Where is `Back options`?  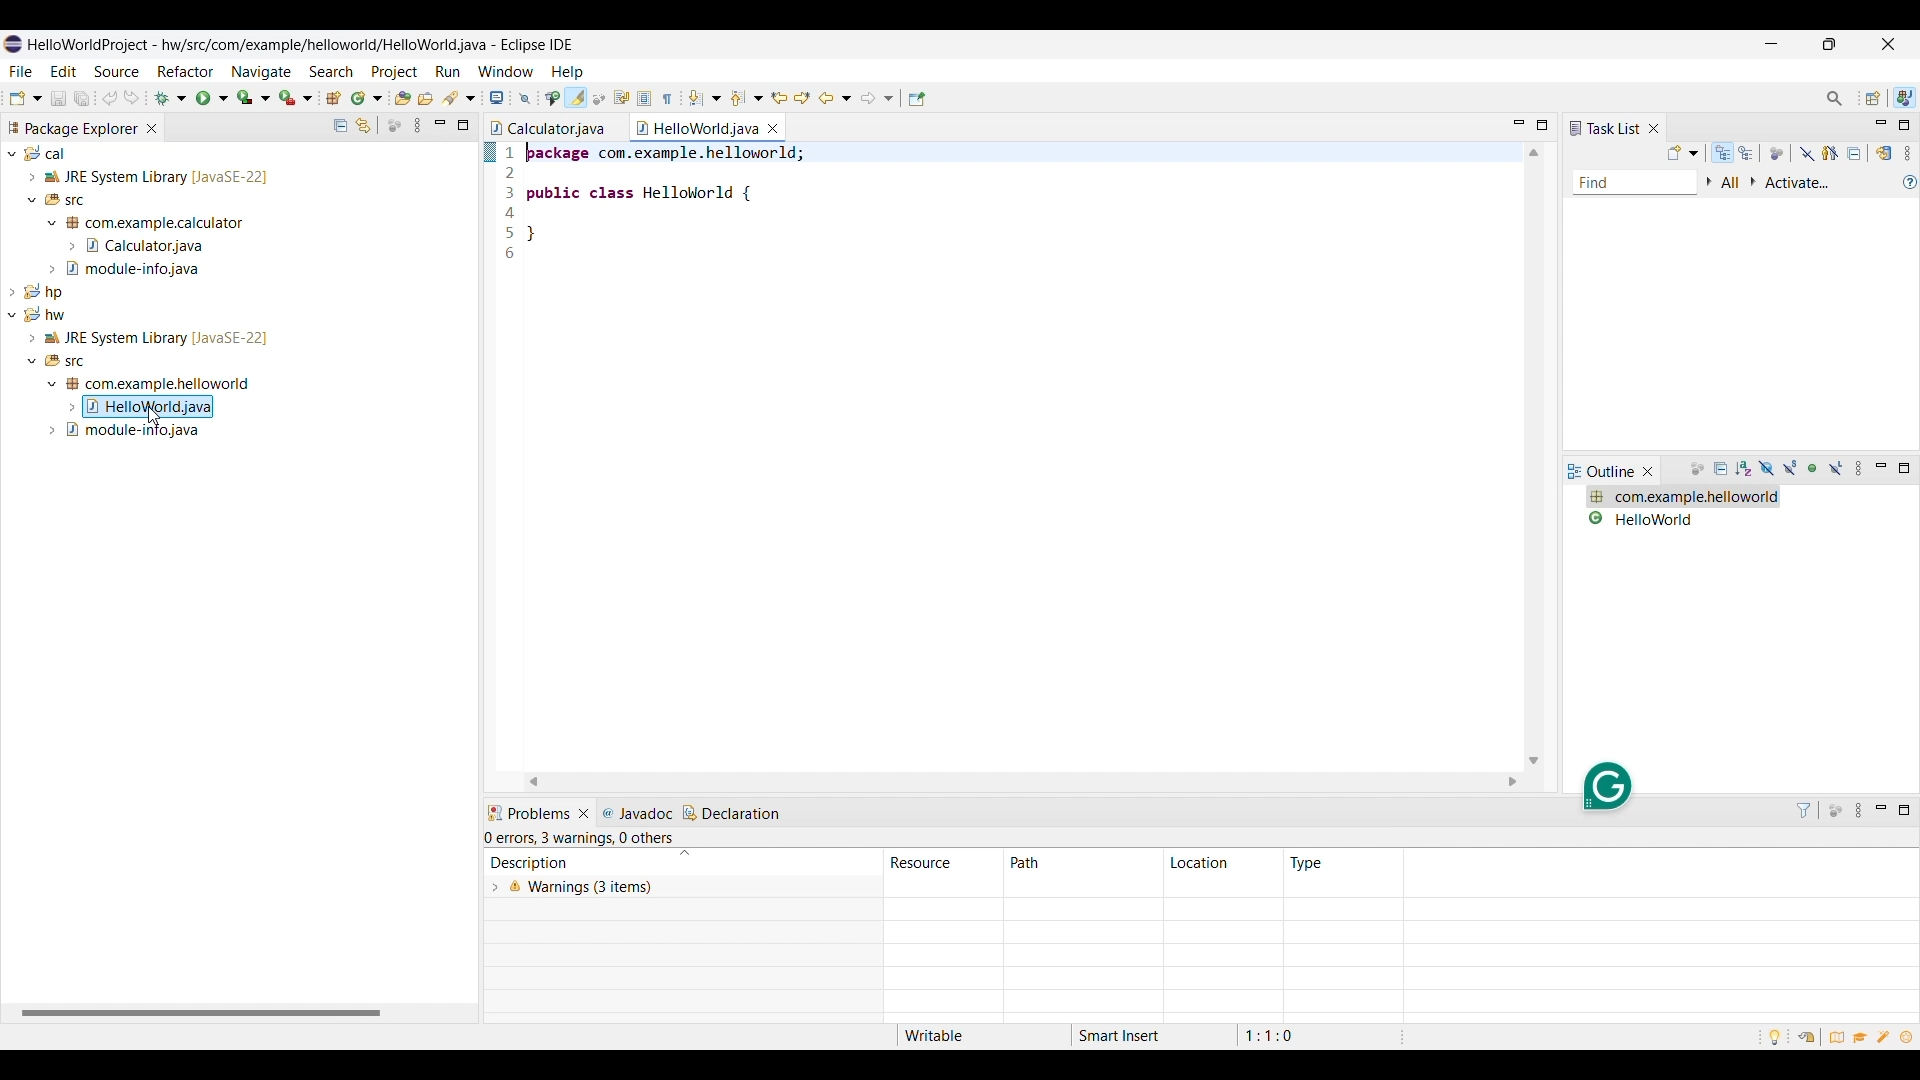 Back options is located at coordinates (836, 98).